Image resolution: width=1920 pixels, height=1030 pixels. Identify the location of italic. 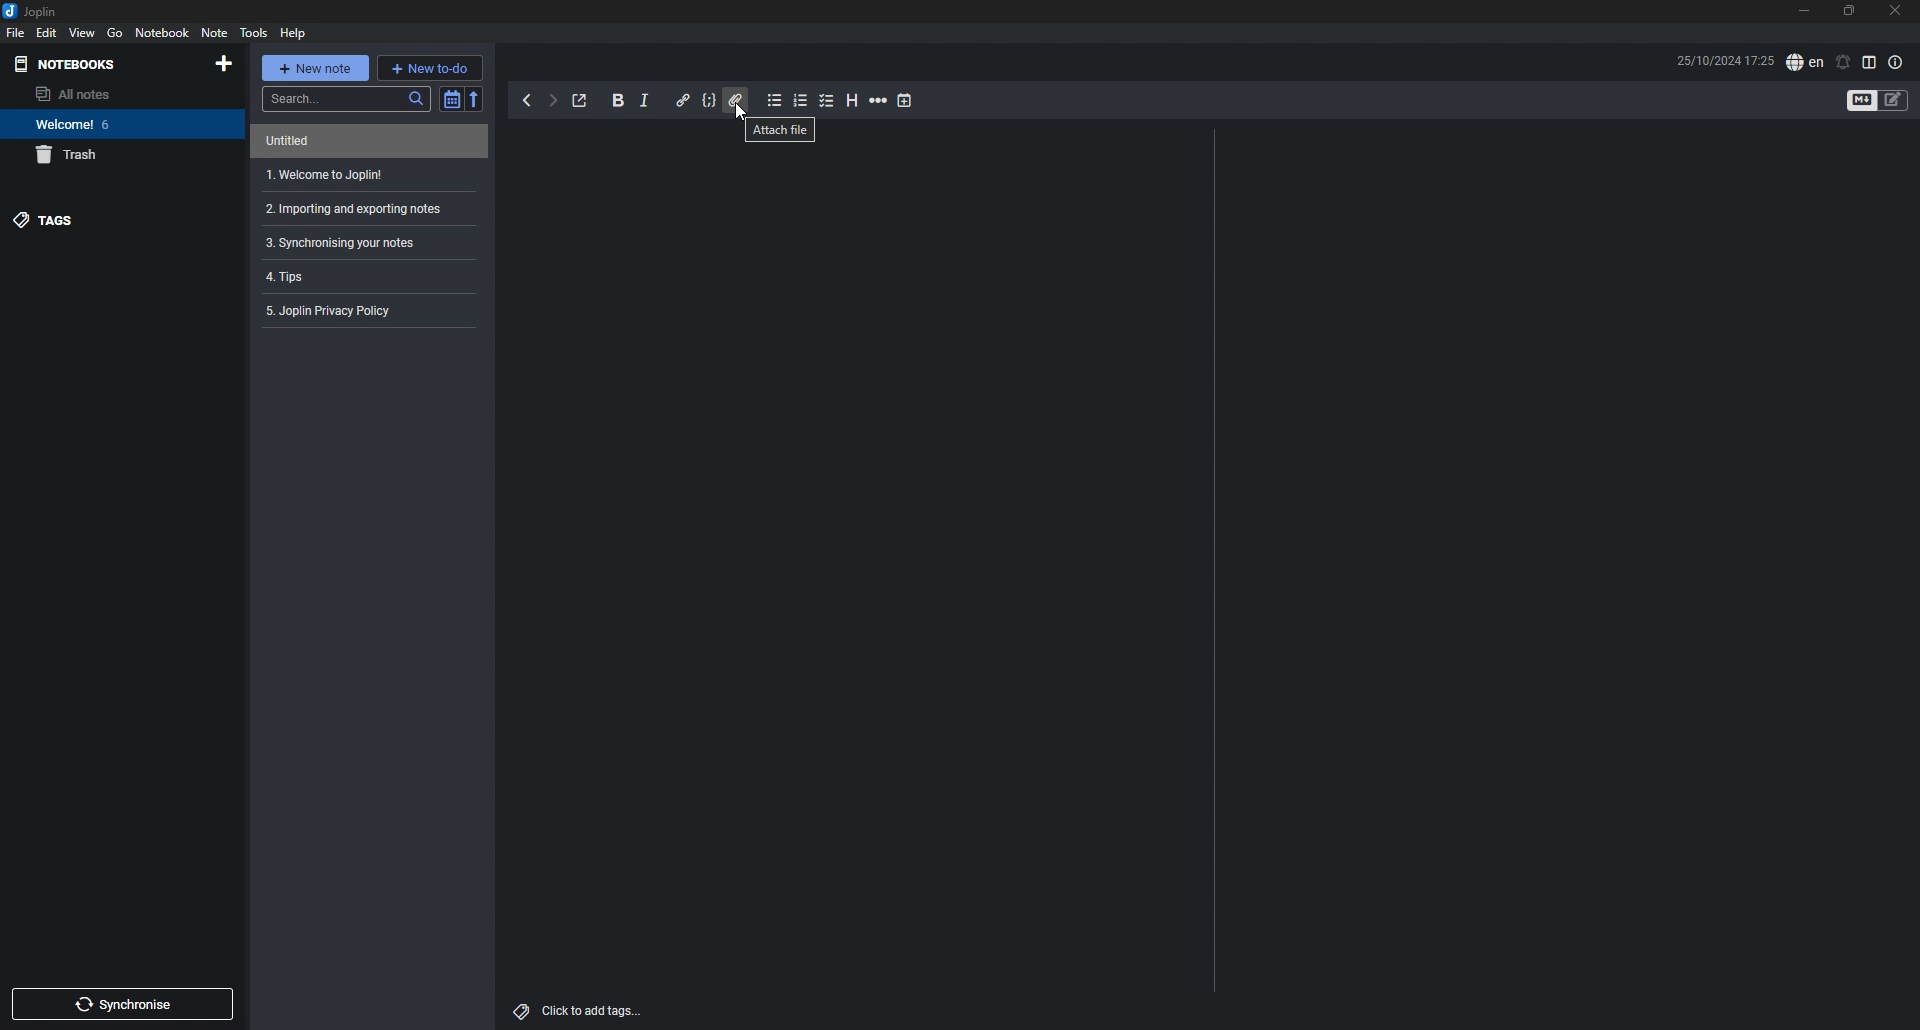
(644, 101).